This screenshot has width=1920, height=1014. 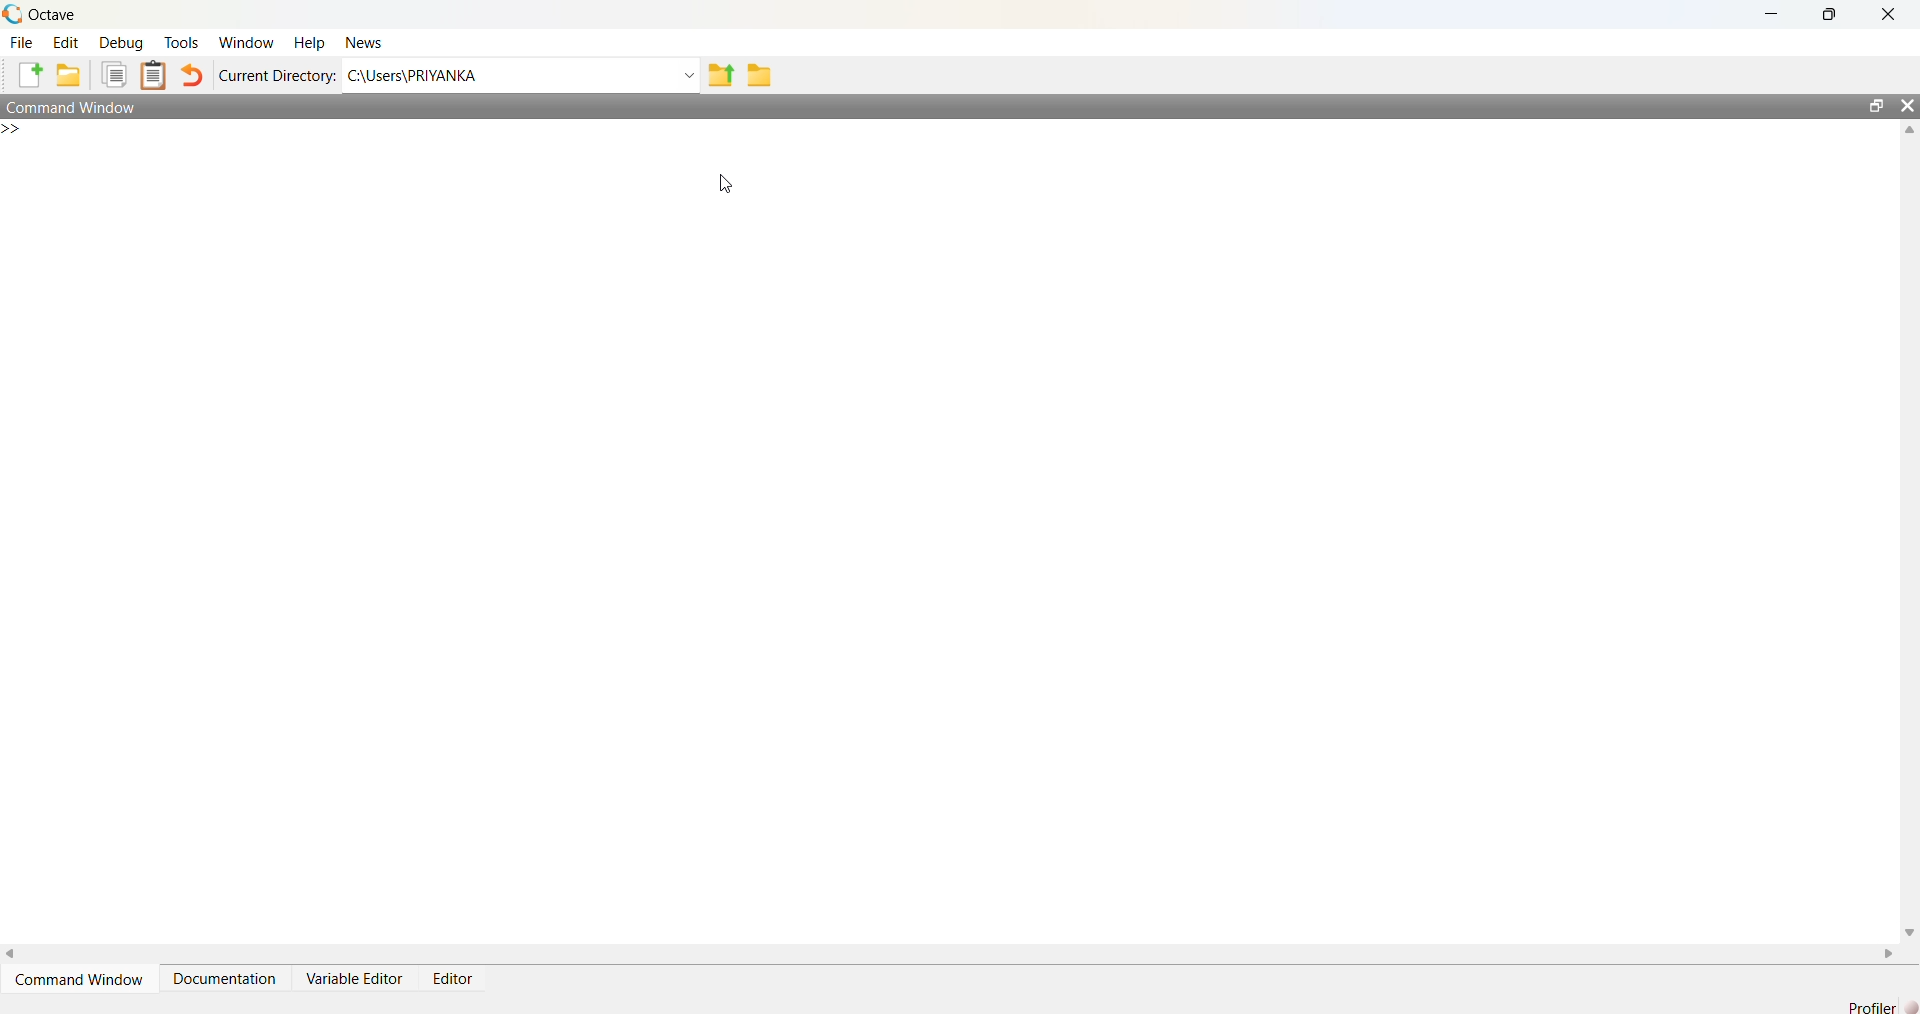 I want to click on Octave, so click(x=47, y=14).